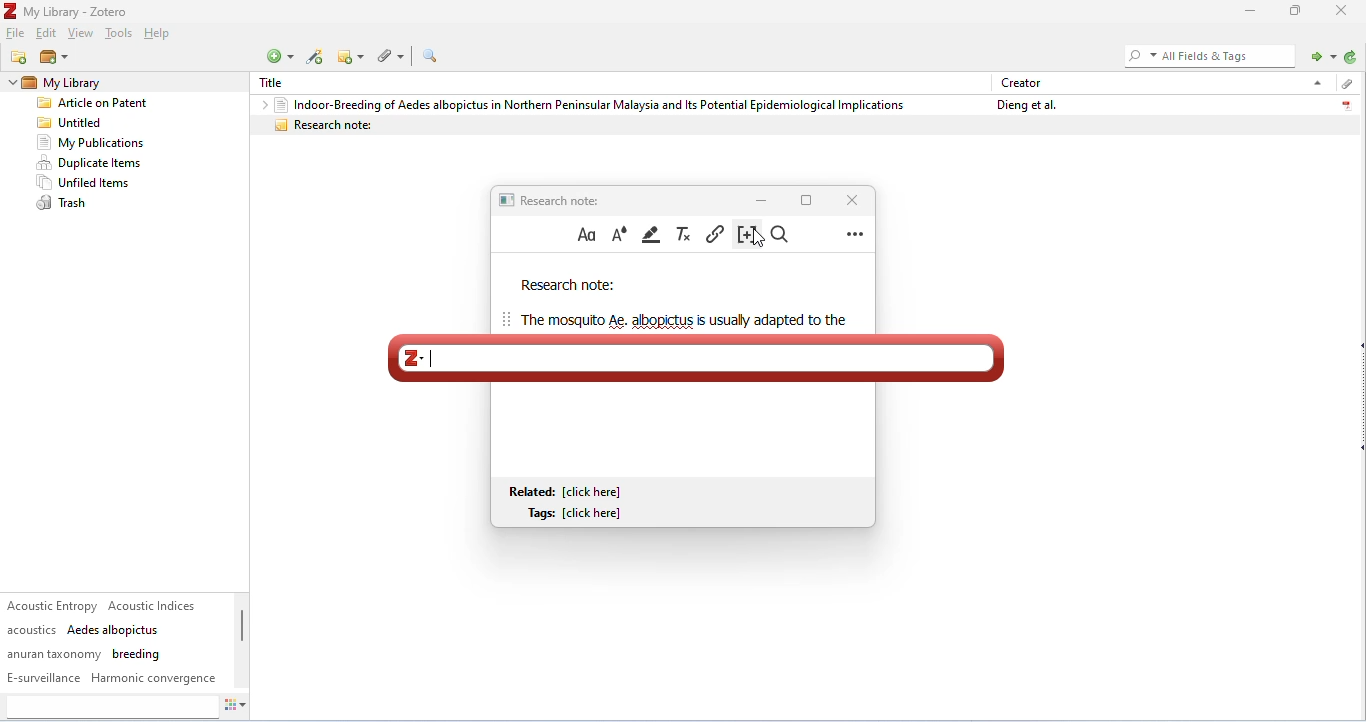 This screenshot has width=1366, height=722. What do you see at coordinates (113, 642) in the screenshot?
I see `tags` at bounding box center [113, 642].